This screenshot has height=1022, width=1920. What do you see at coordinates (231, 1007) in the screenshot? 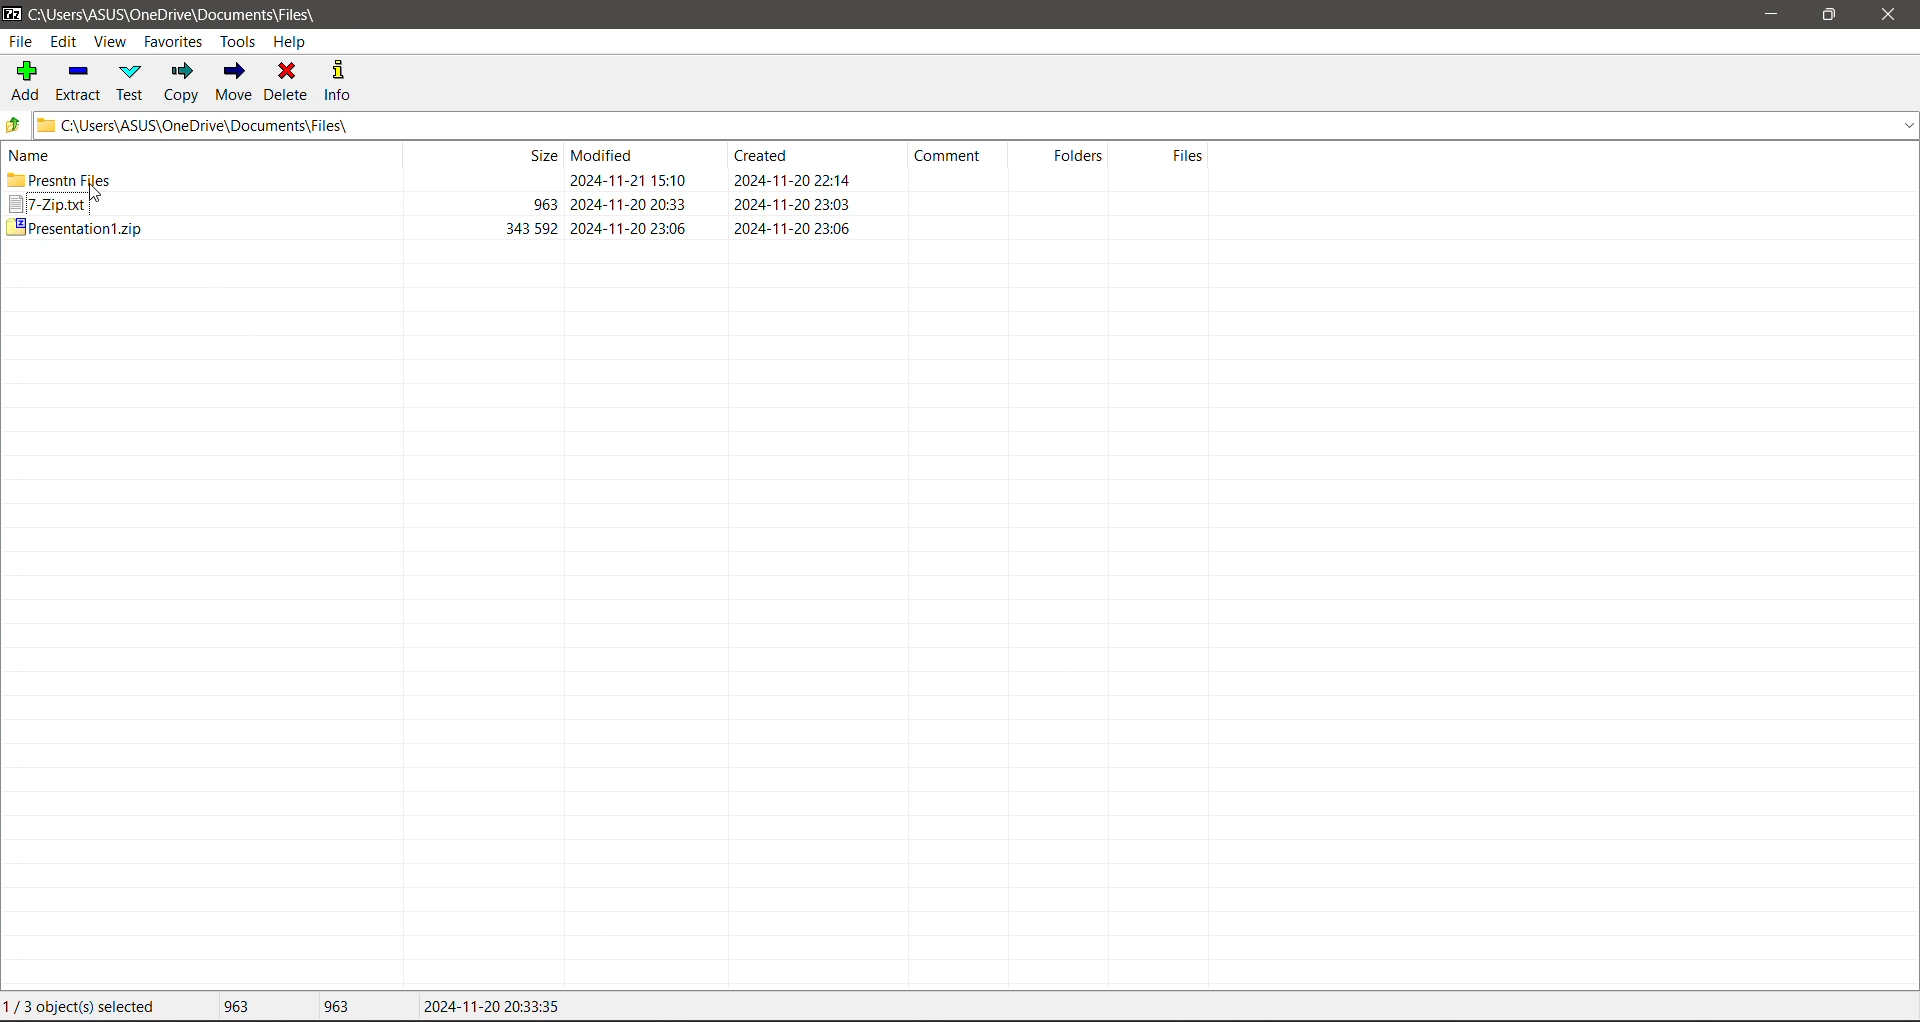
I see `Total size of file(s) selected` at bounding box center [231, 1007].